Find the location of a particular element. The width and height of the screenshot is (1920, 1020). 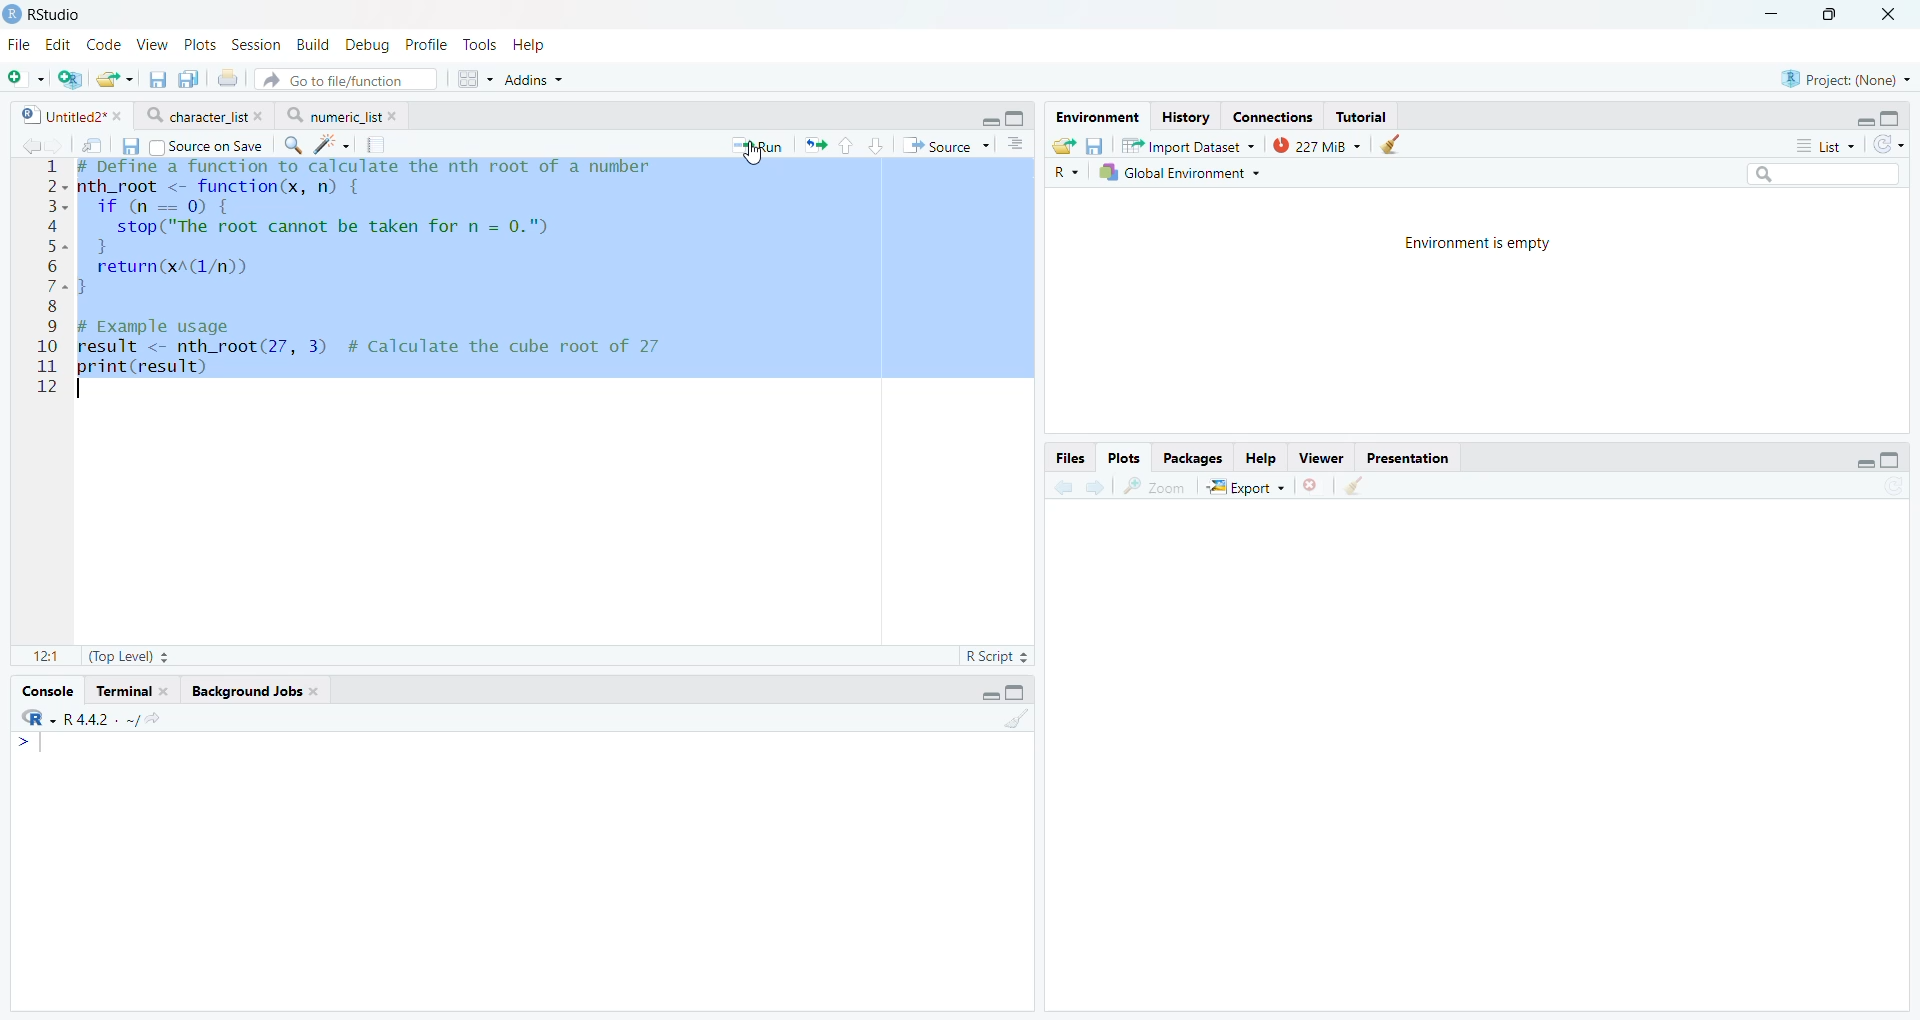

Source is located at coordinates (945, 145).